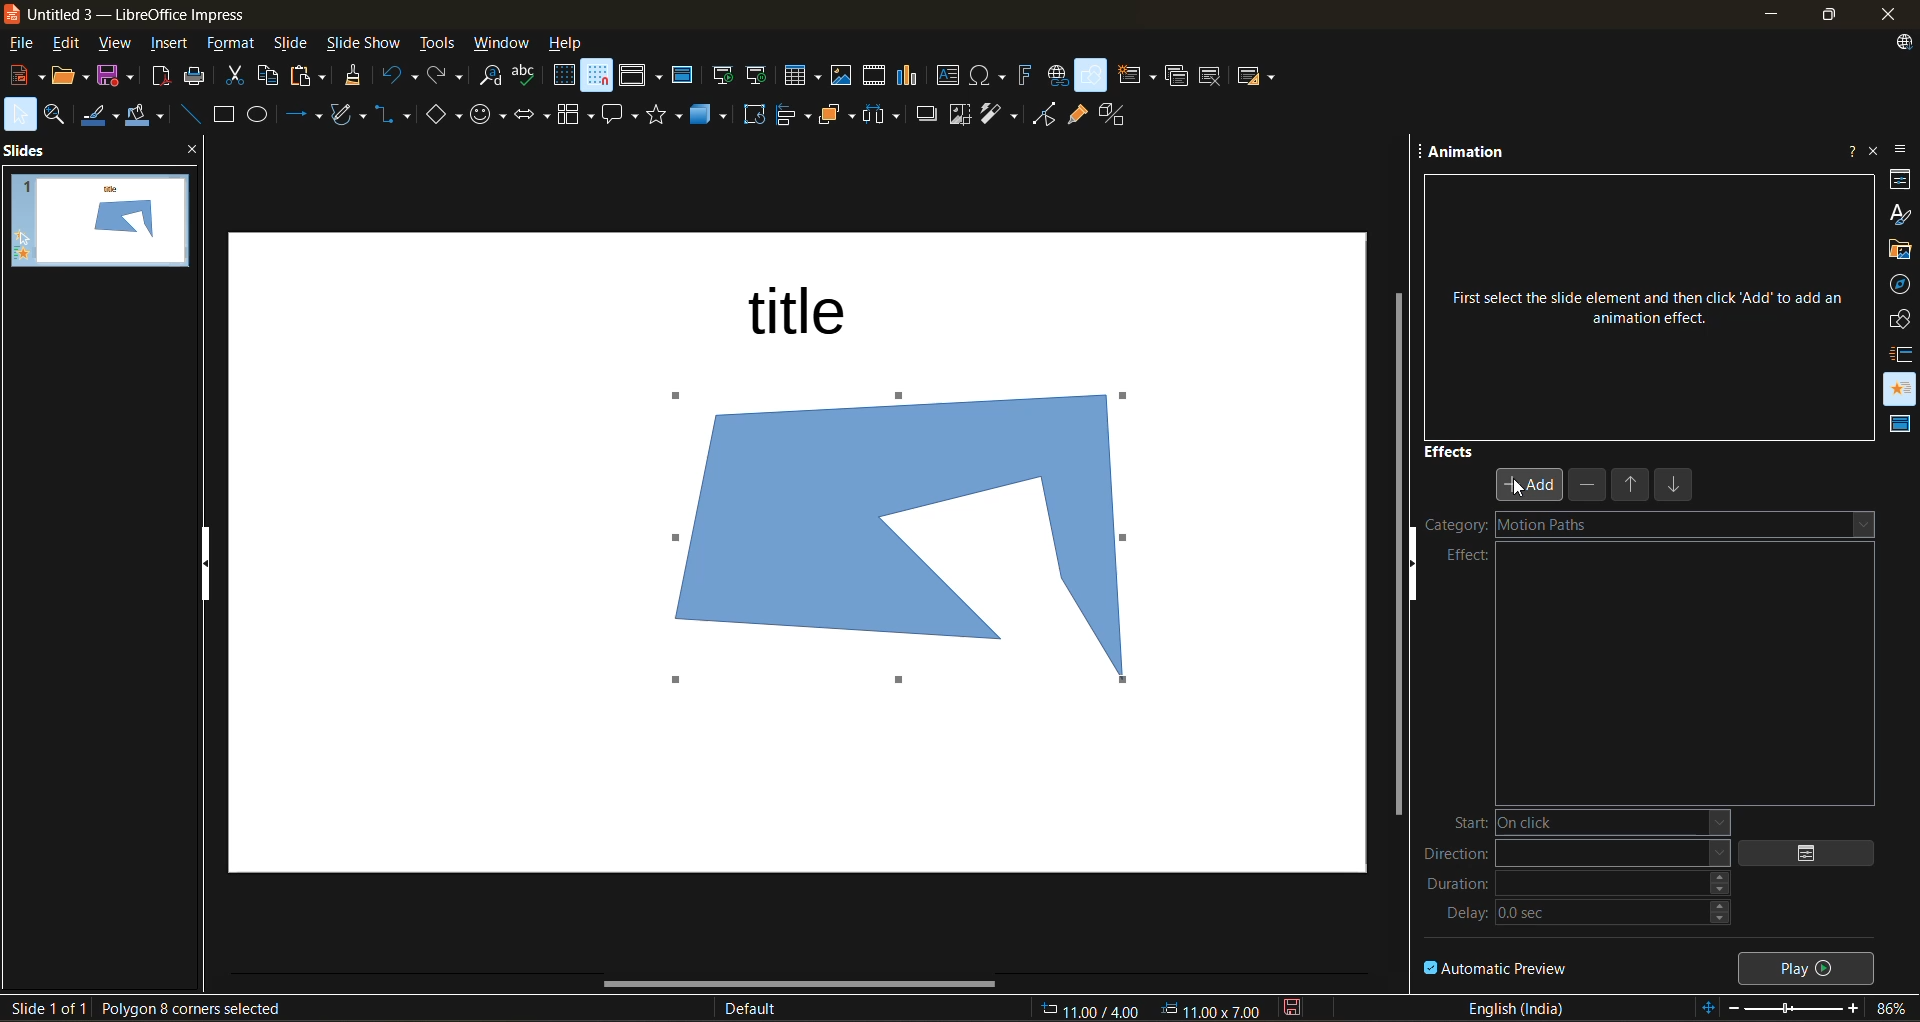  Describe the element at coordinates (47, 1009) in the screenshot. I see `slide details` at that location.